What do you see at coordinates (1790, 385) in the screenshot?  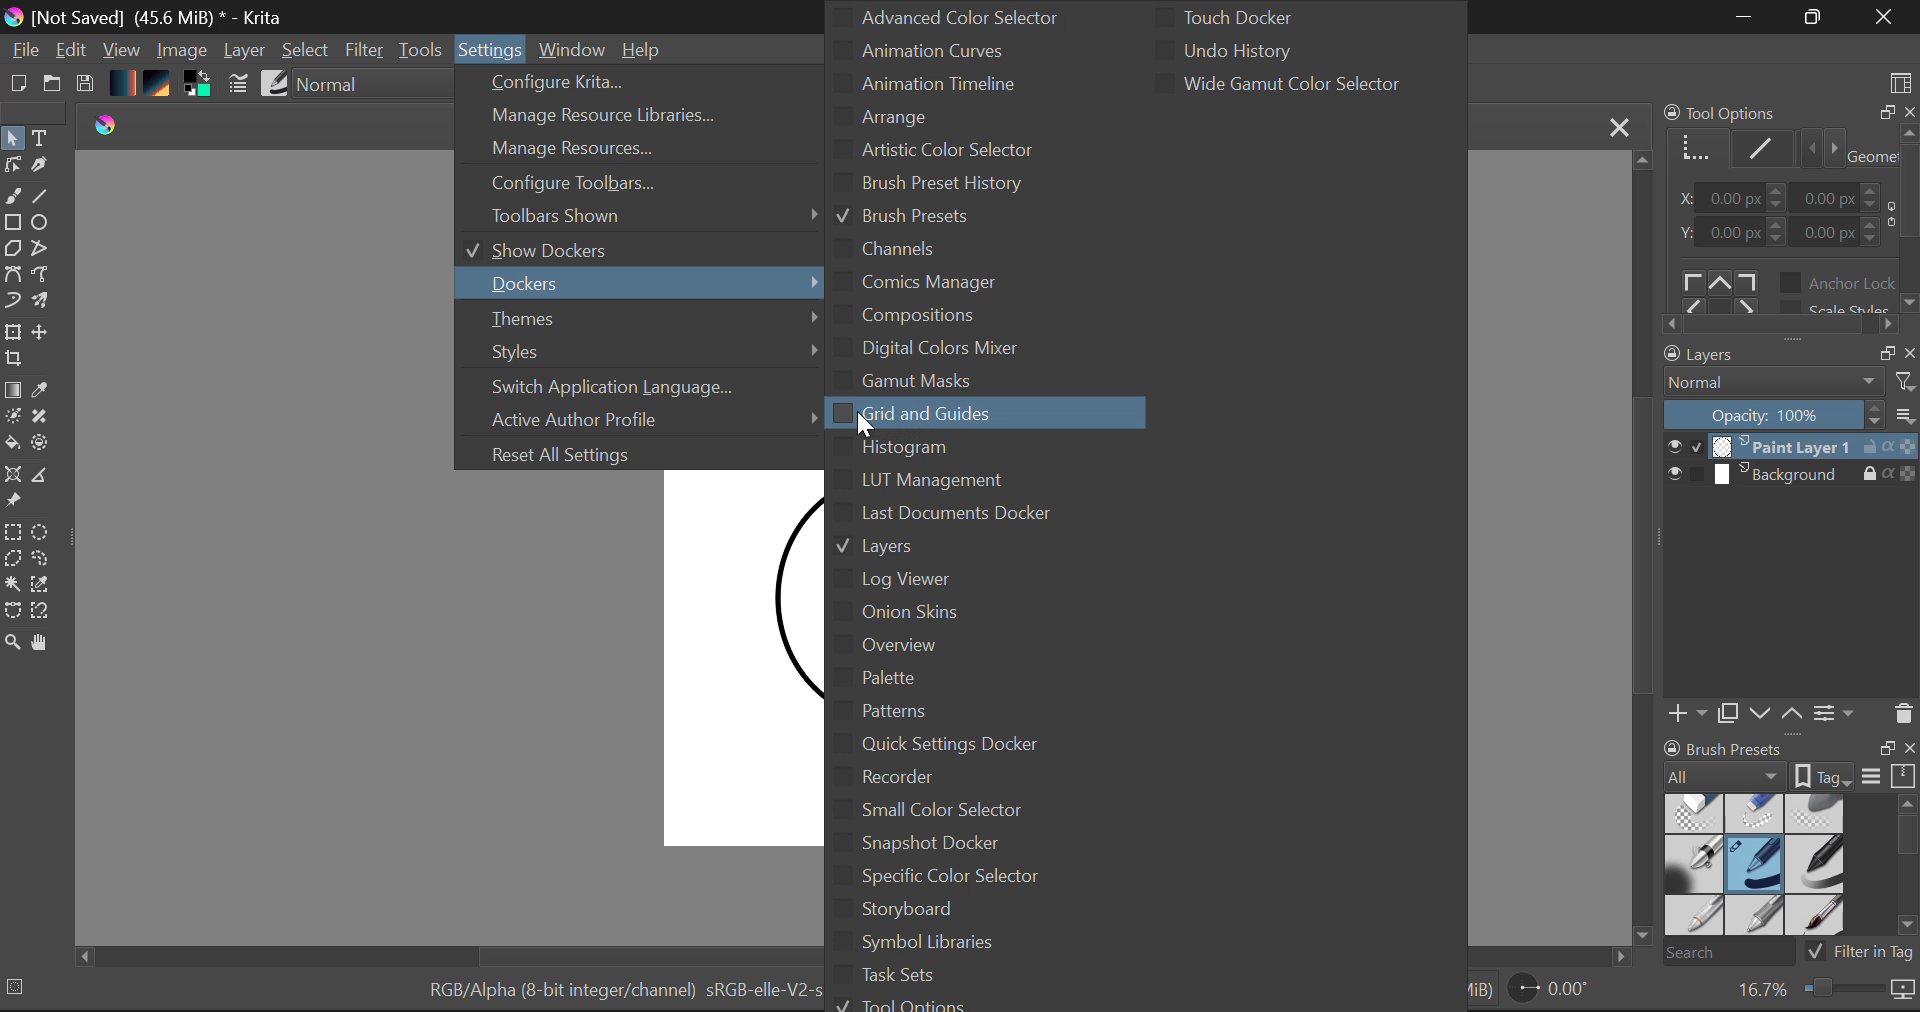 I see `Blending Mode` at bounding box center [1790, 385].